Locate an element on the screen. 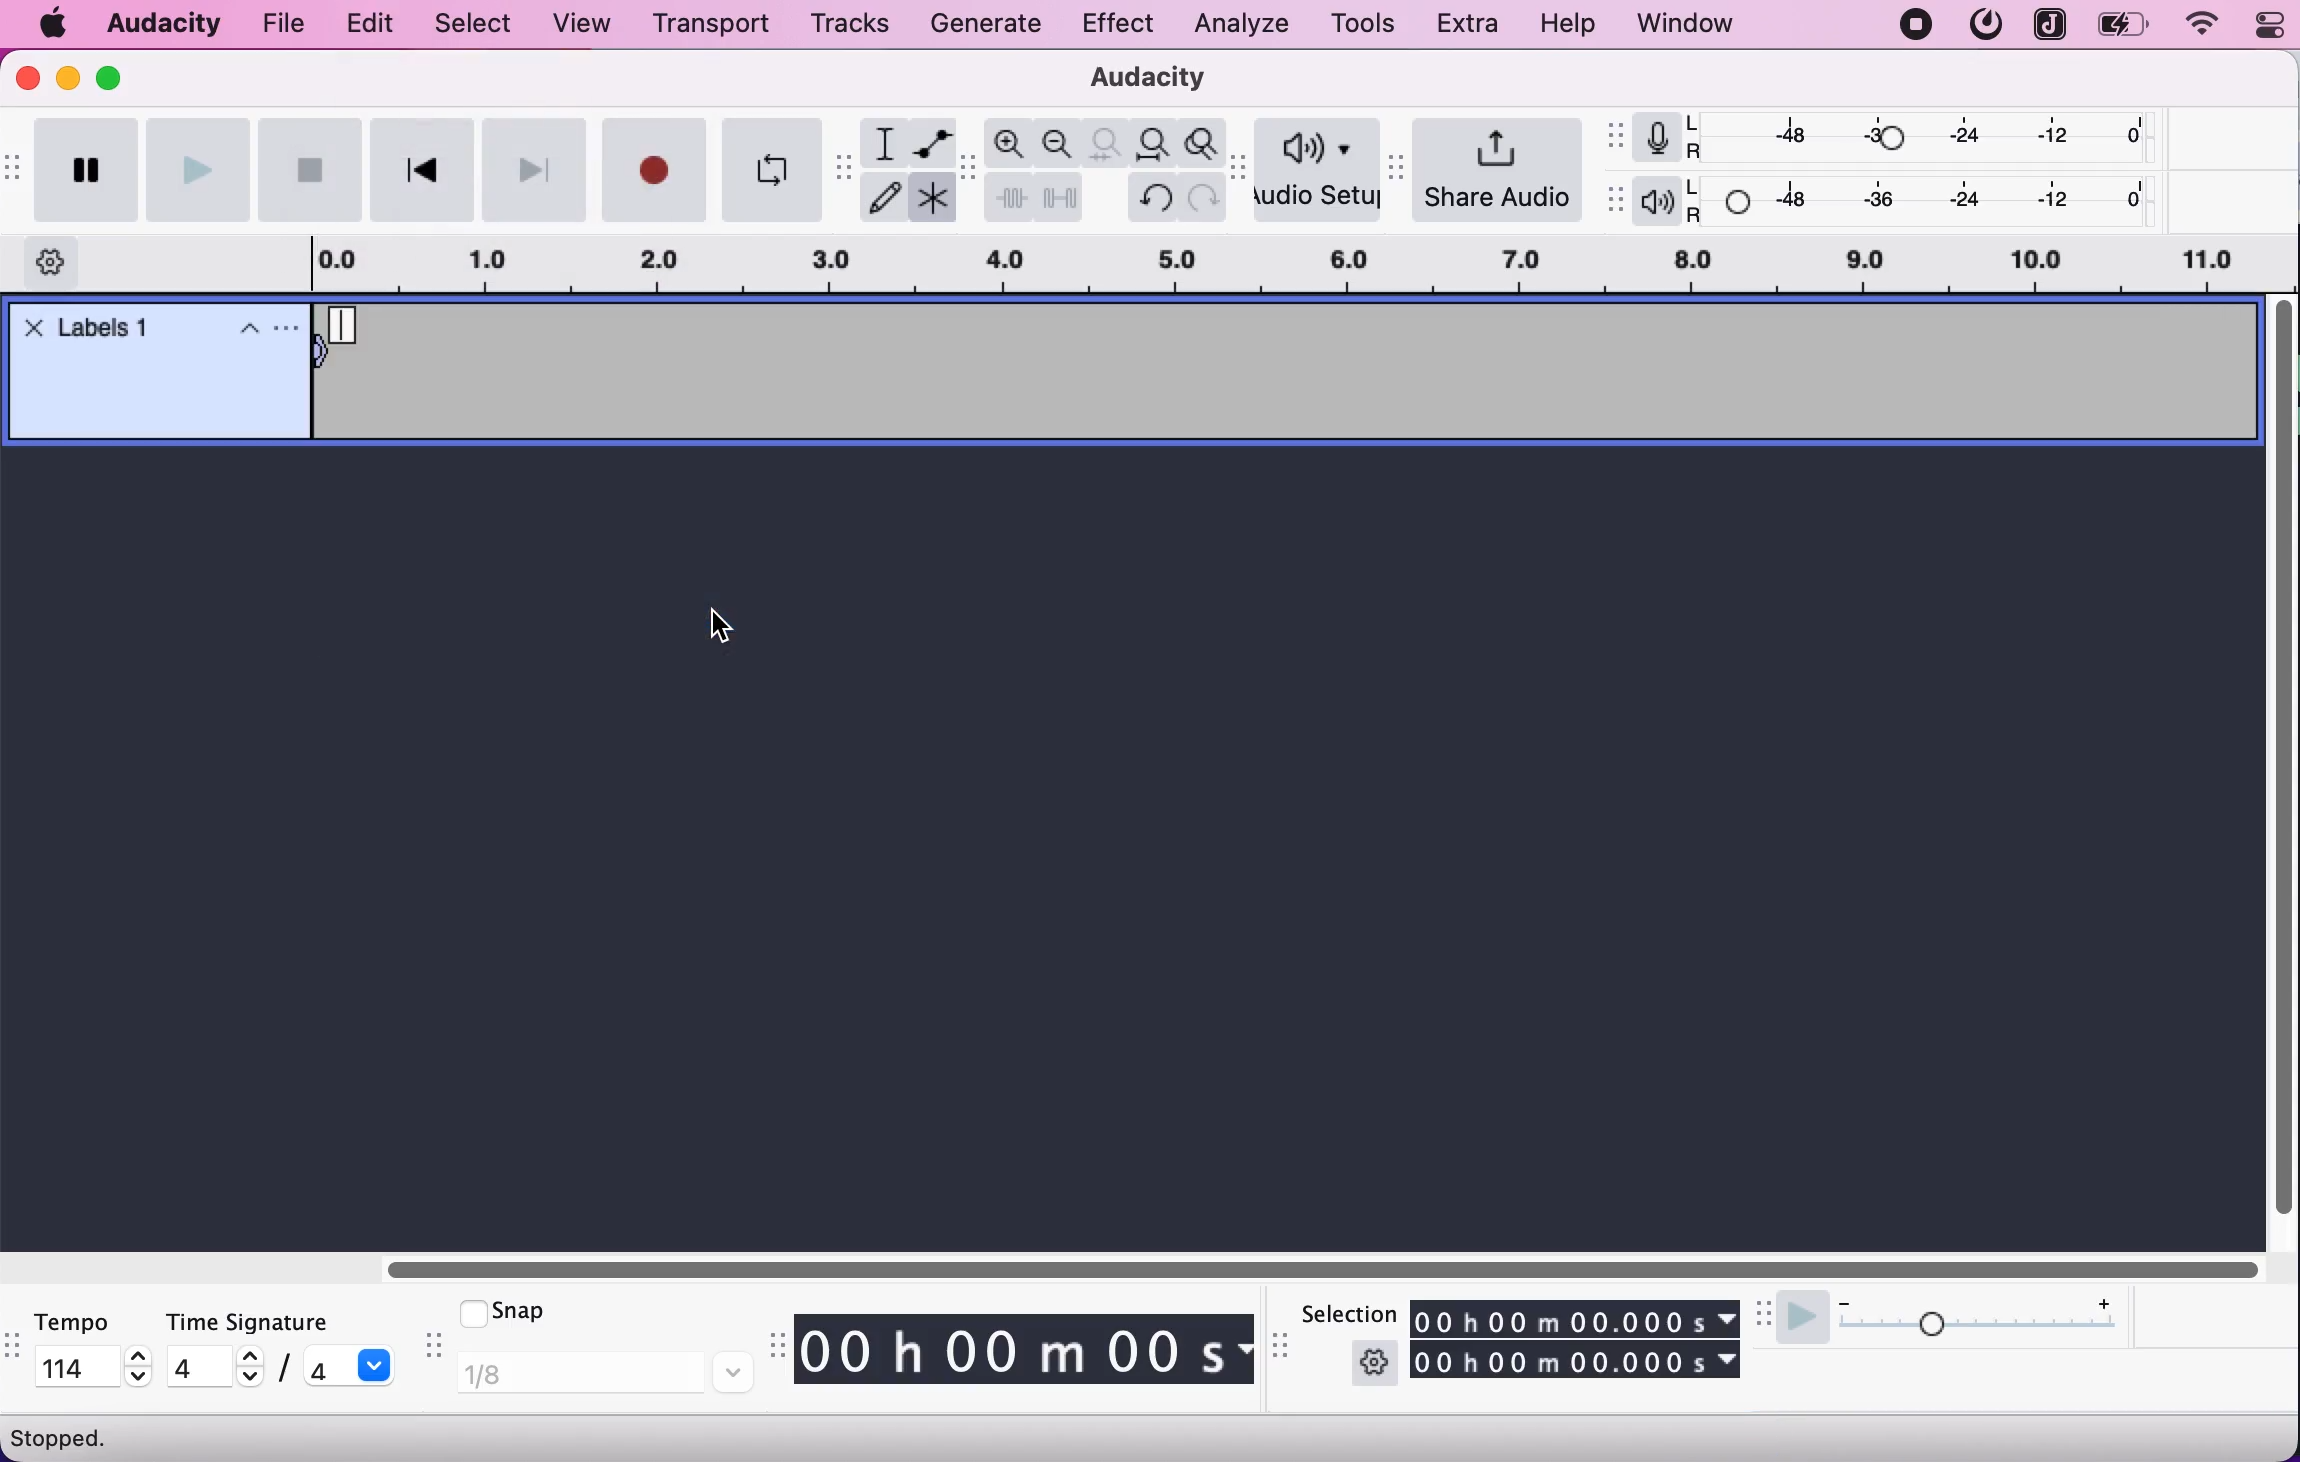 This screenshot has height=1462, width=2300. track label added is located at coordinates (105, 326).